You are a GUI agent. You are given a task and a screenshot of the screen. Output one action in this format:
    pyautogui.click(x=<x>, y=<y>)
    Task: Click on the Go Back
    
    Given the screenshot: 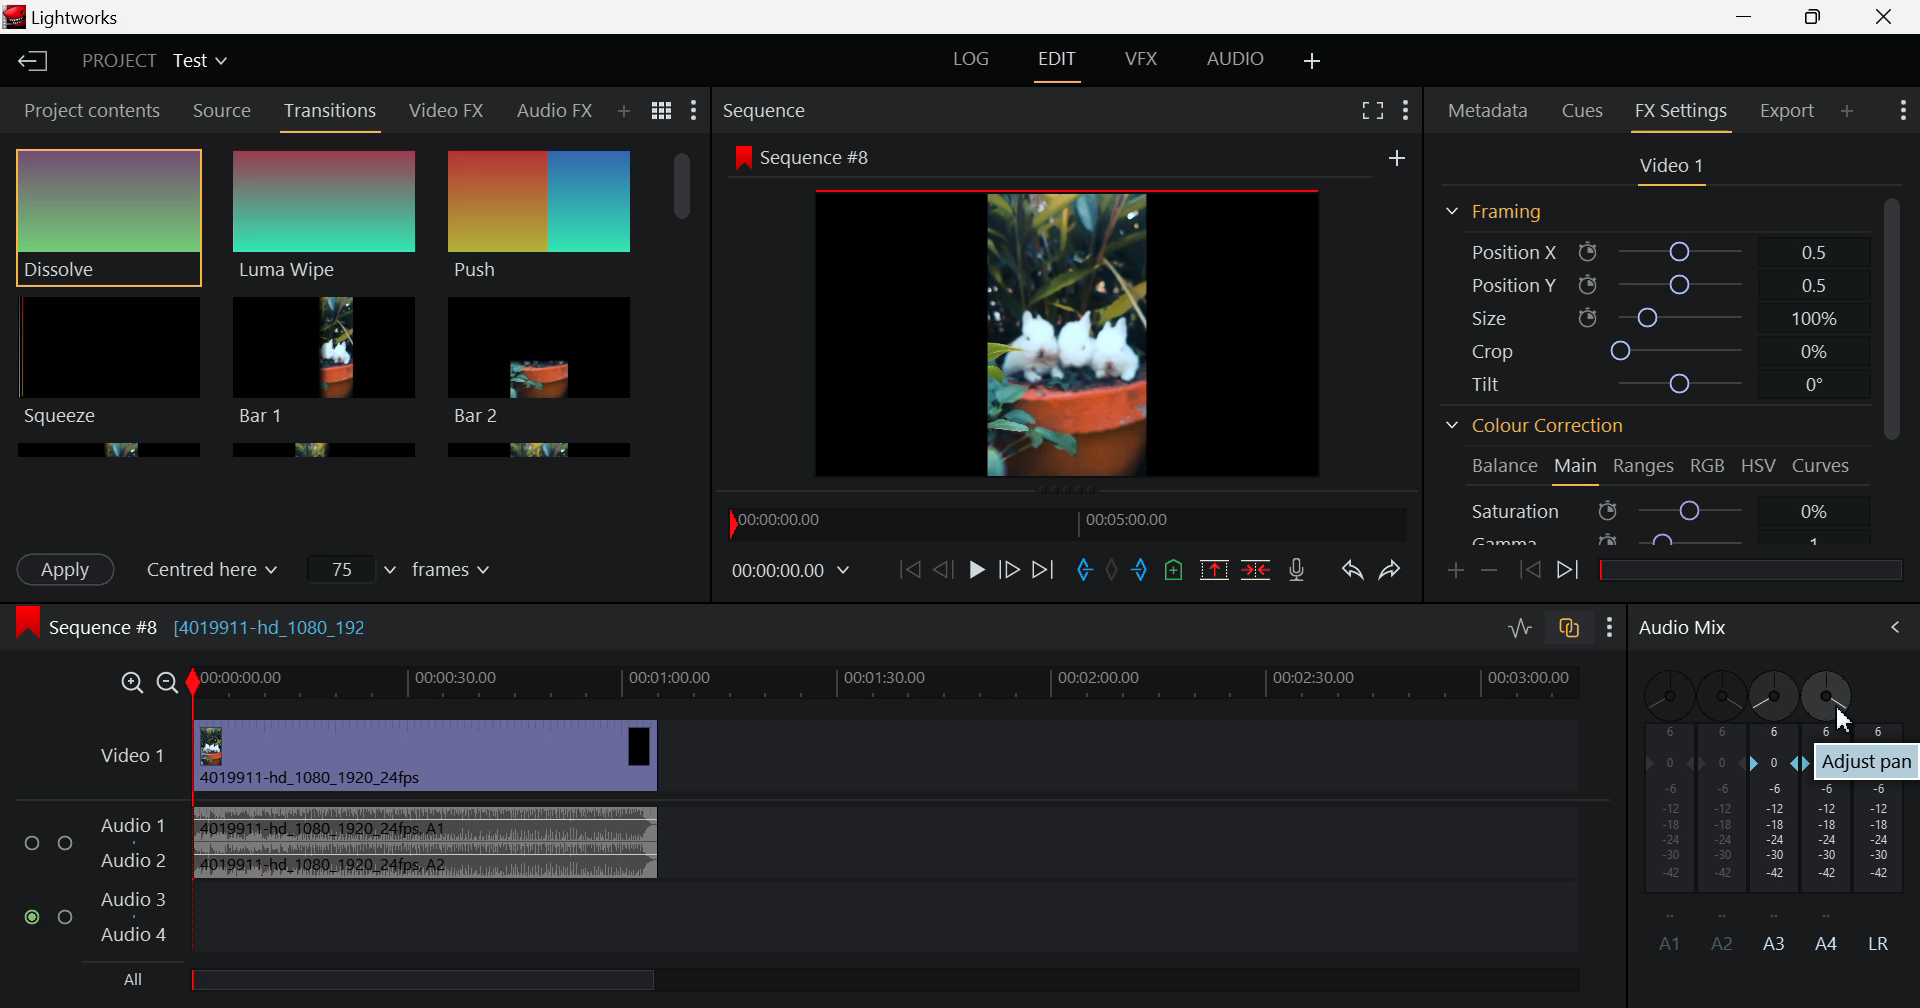 What is the action you would take?
    pyautogui.click(x=941, y=571)
    